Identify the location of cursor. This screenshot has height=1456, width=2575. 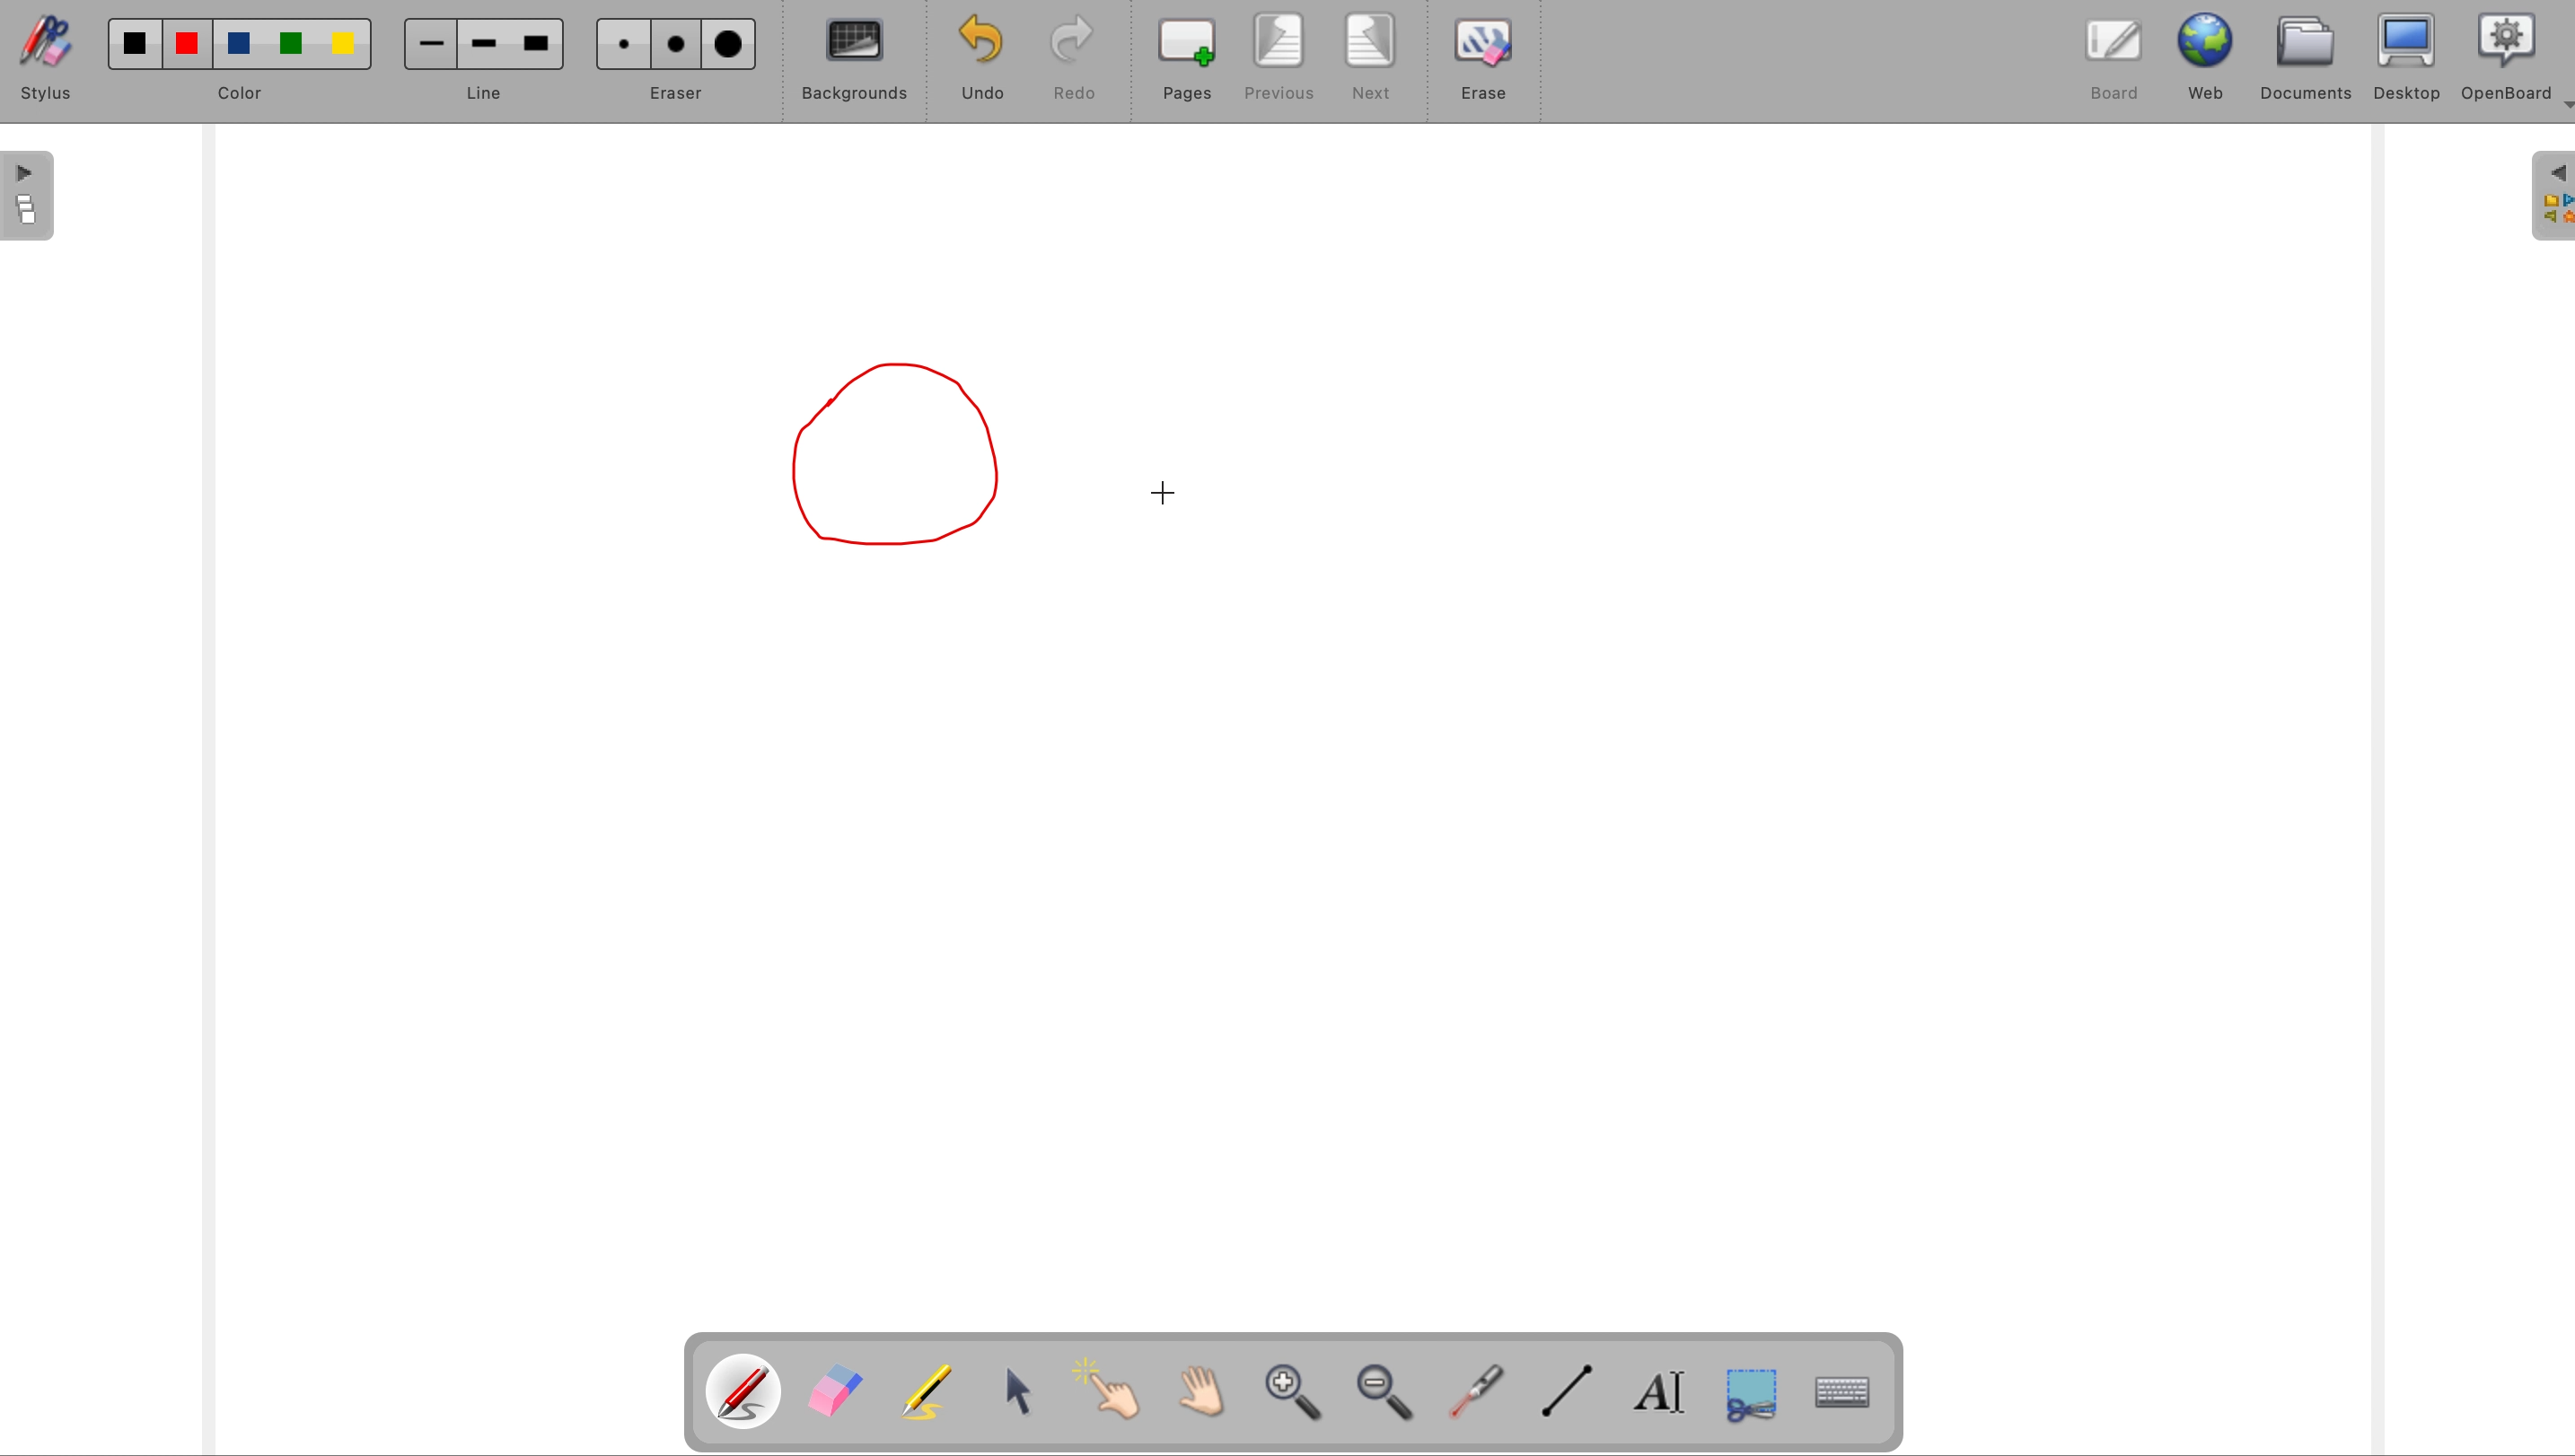
(1168, 492).